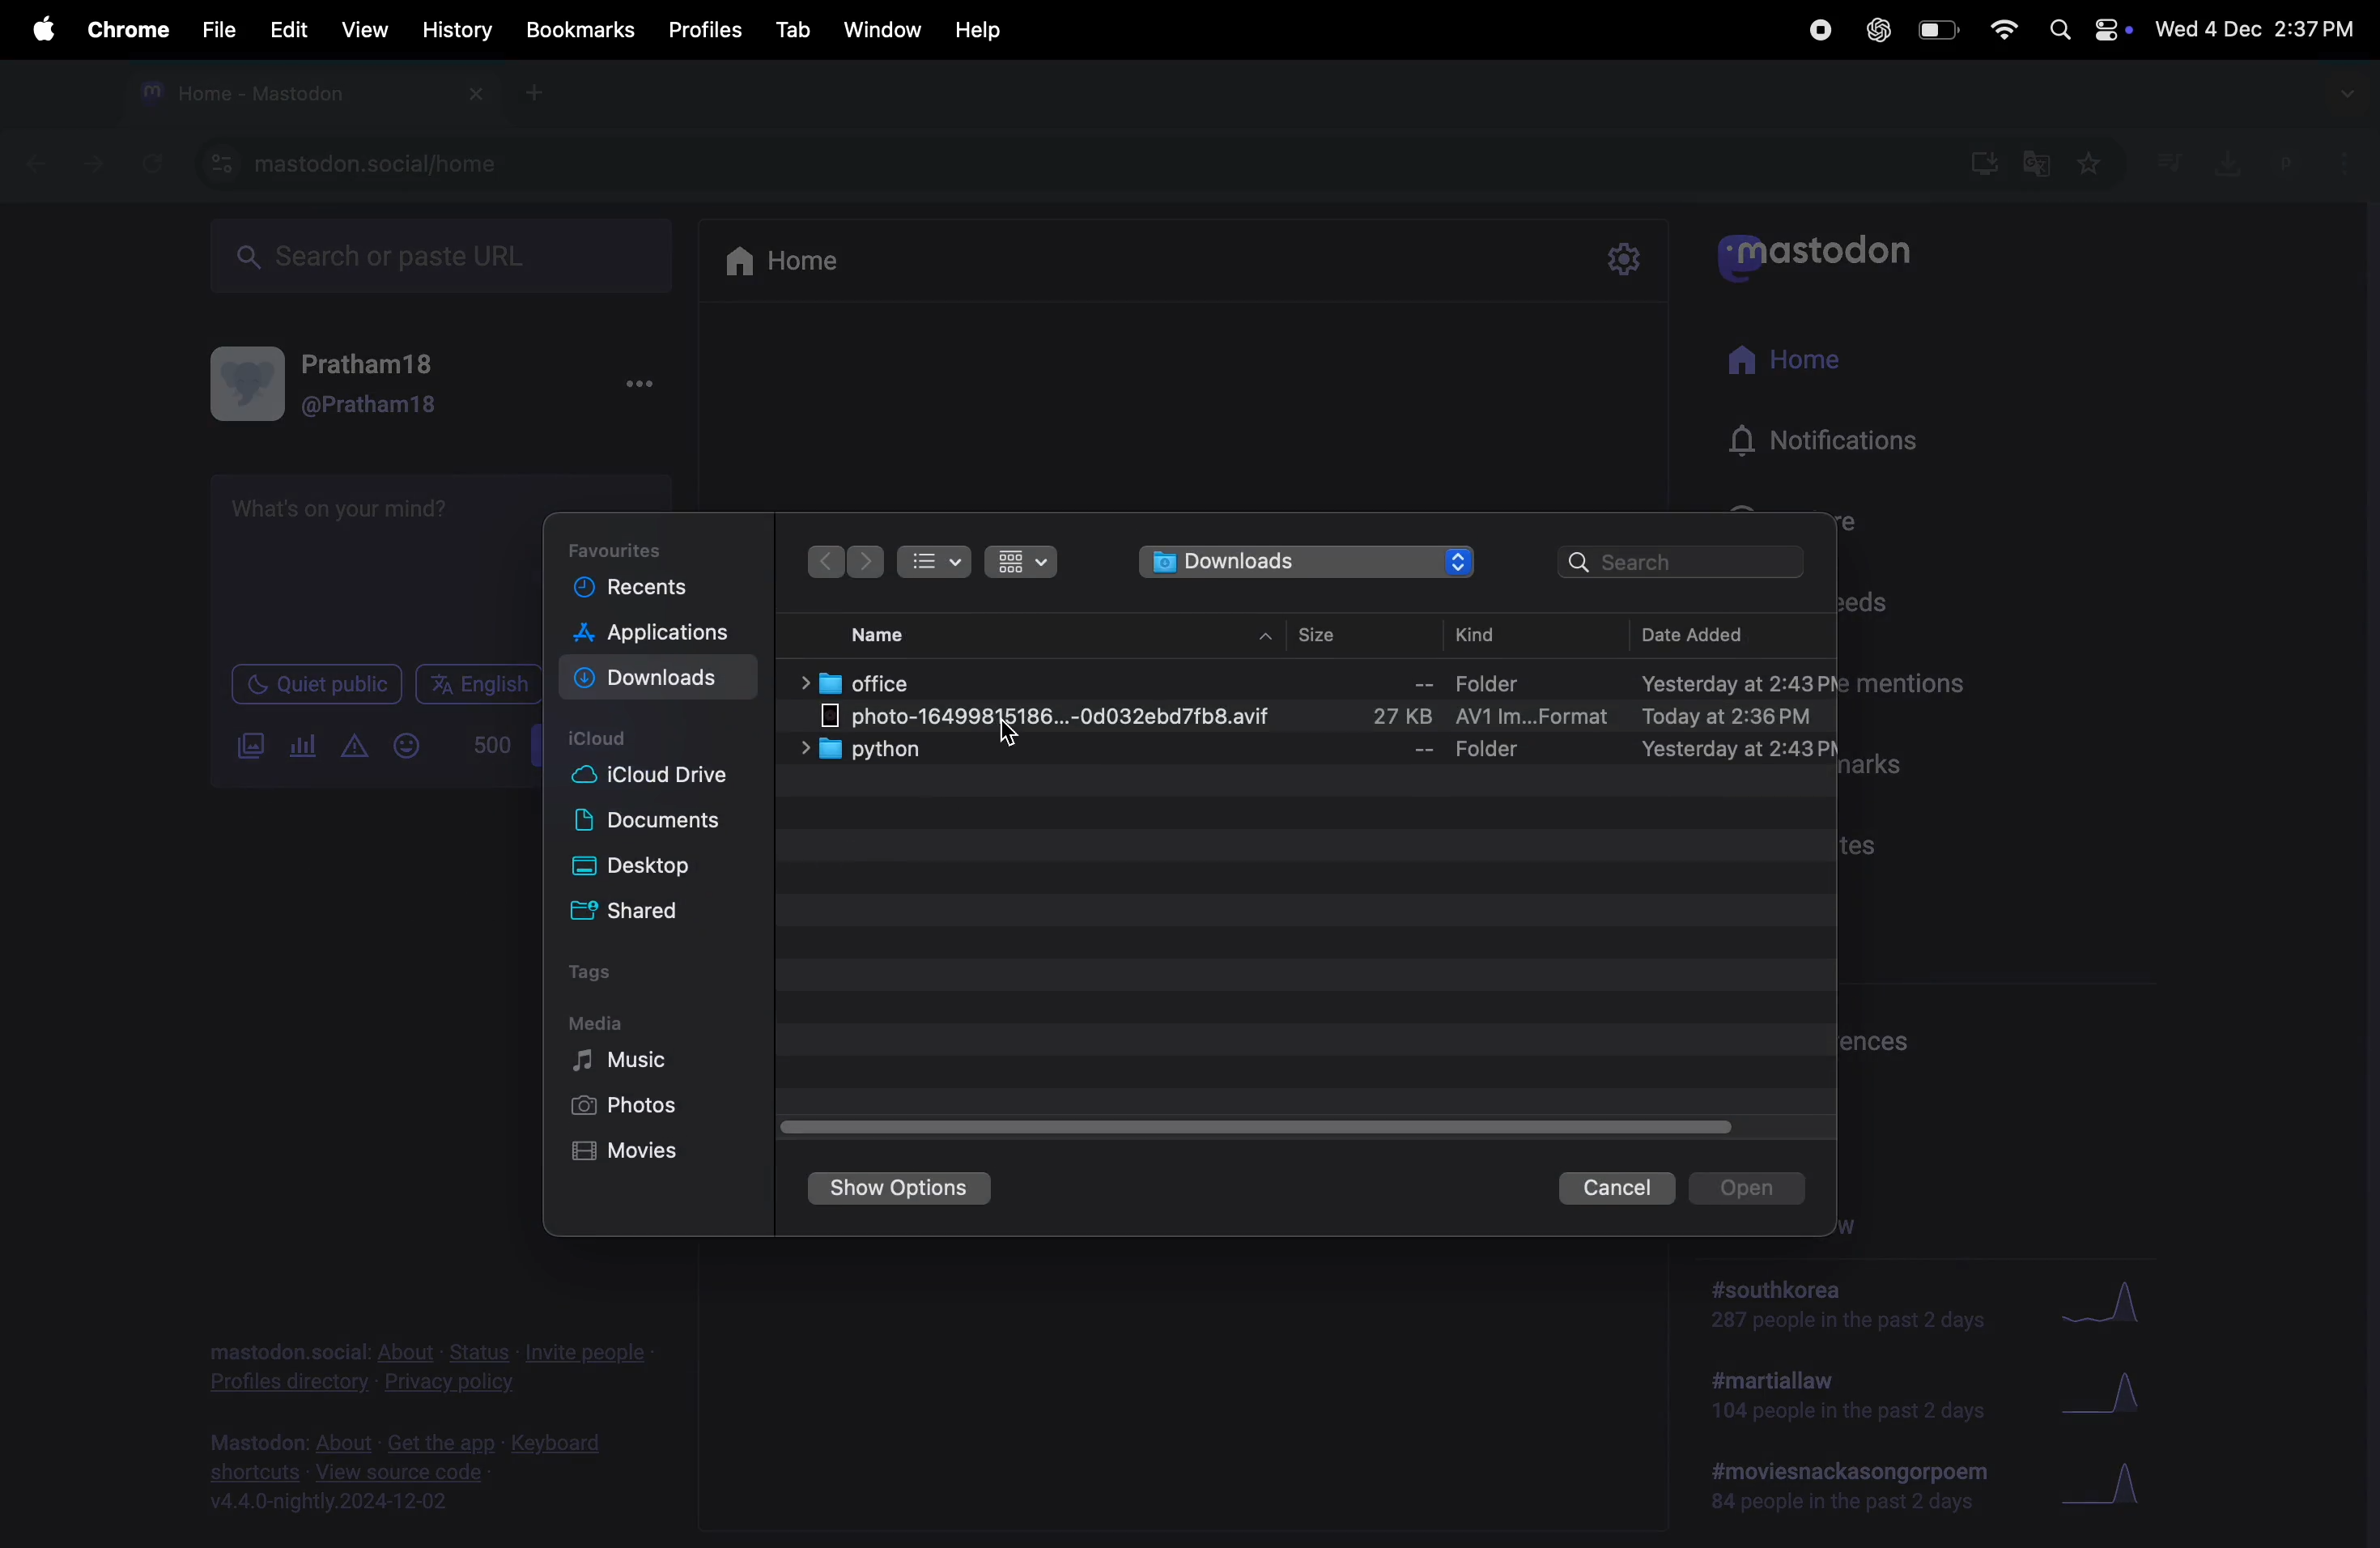 The width and height of the screenshot is (2380, 1548). What do you see at coordinates (1310, 563) in the screenshot?
I see `downloads` at bounding box center [1310, 563].